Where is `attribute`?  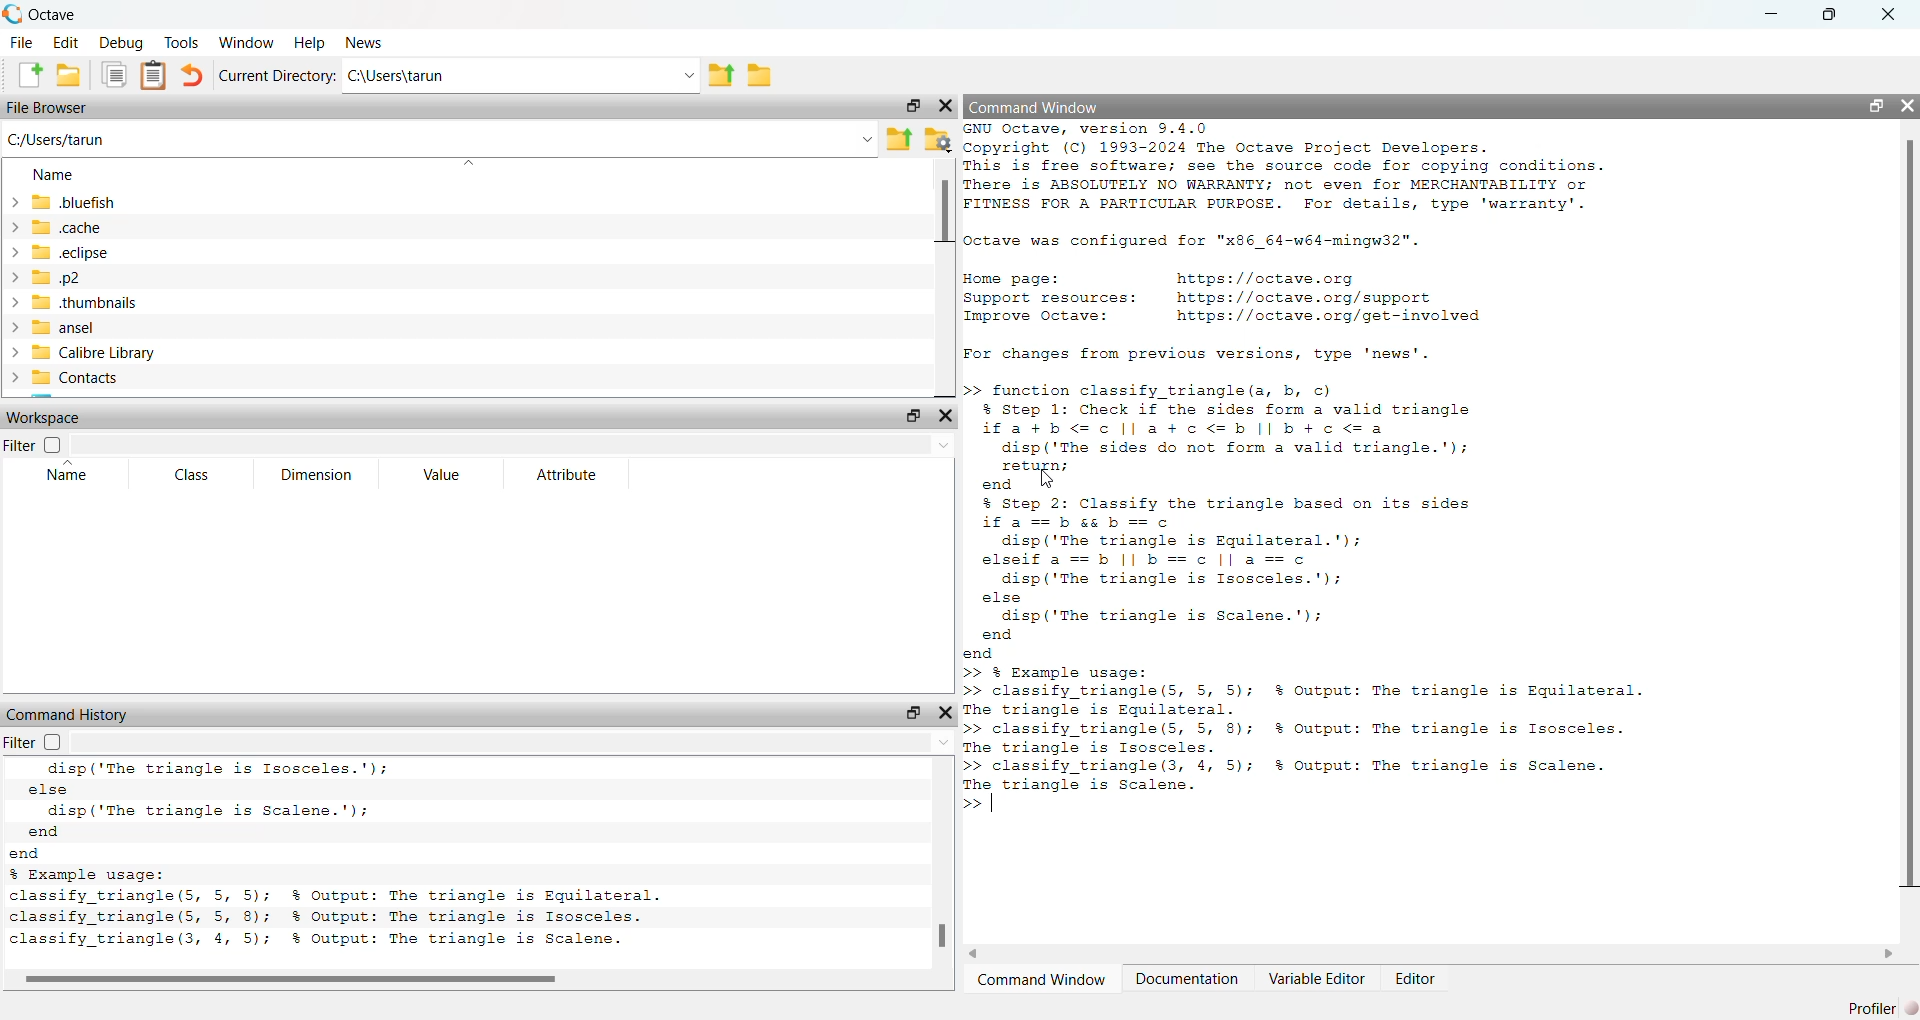
attribute is located at coordinates (564, 475).